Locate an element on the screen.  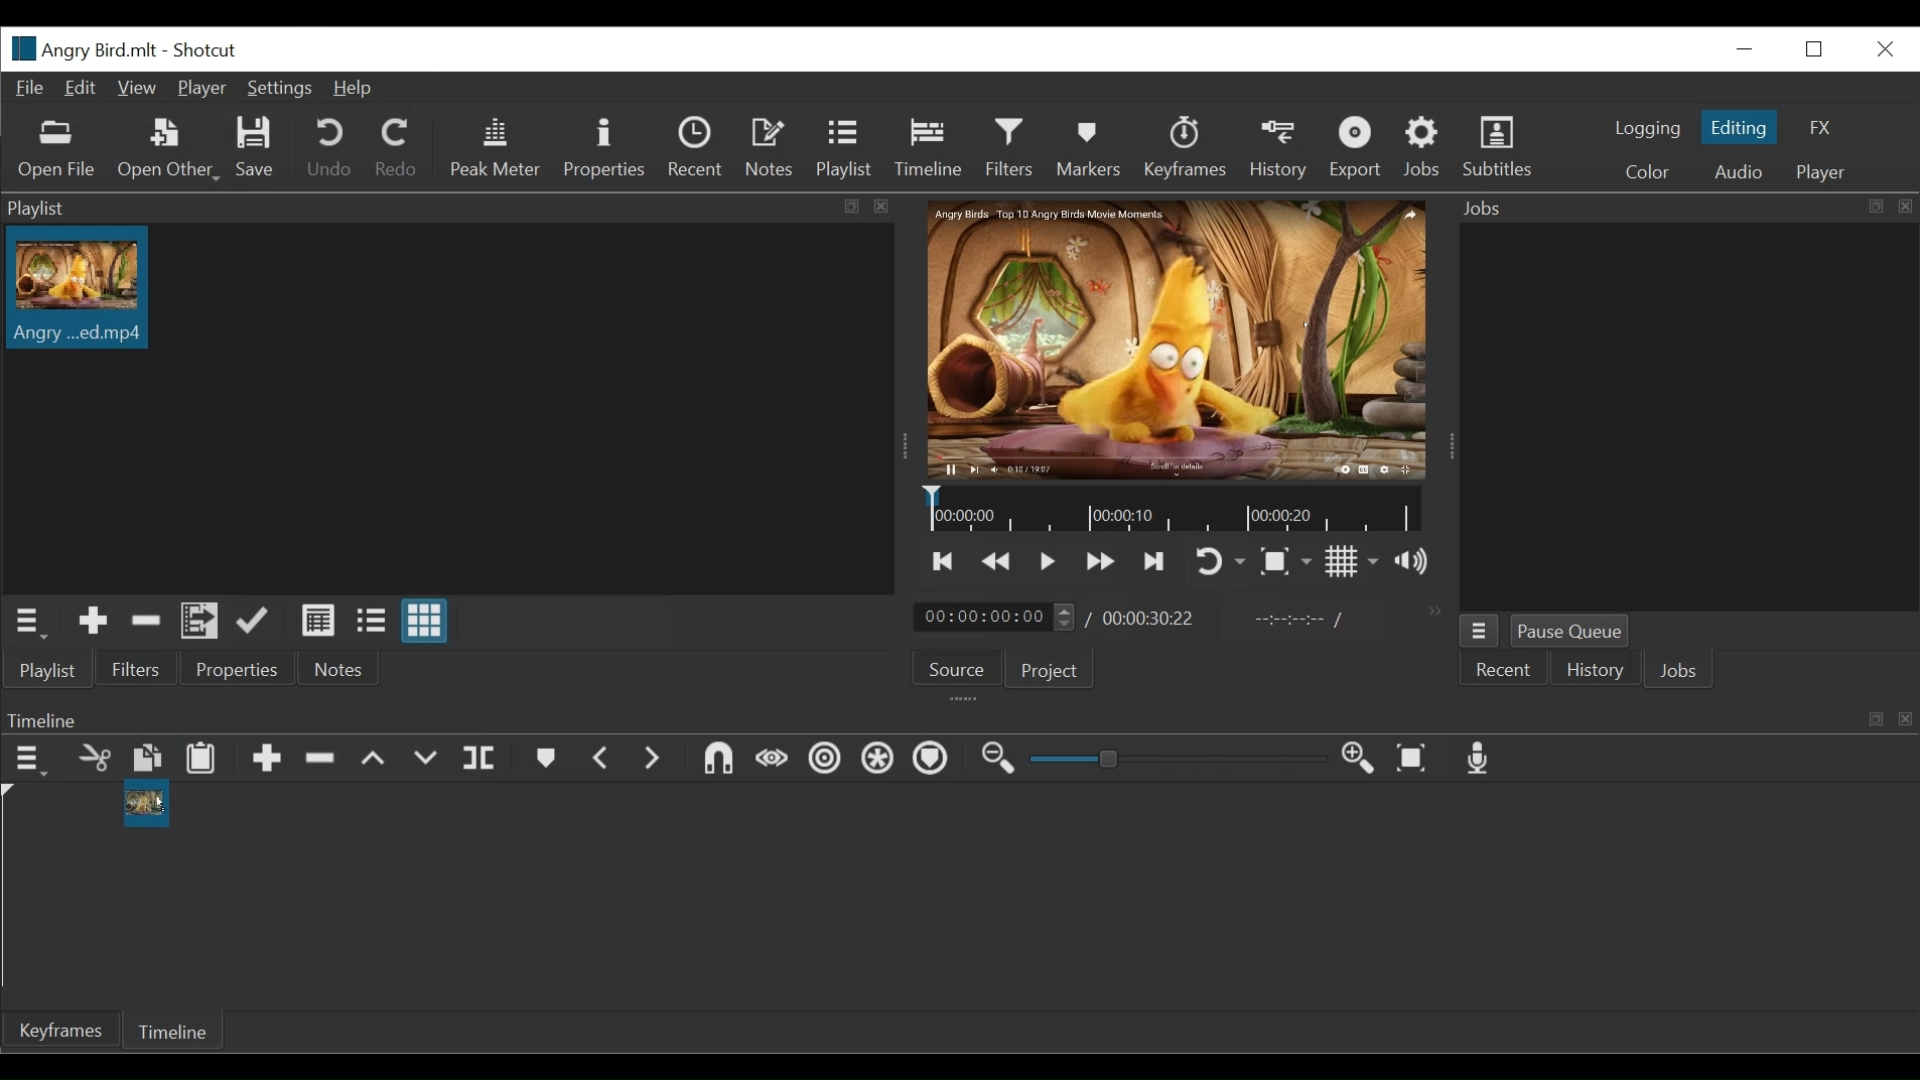
Jobs menu is located at coordinates (1479, 630).